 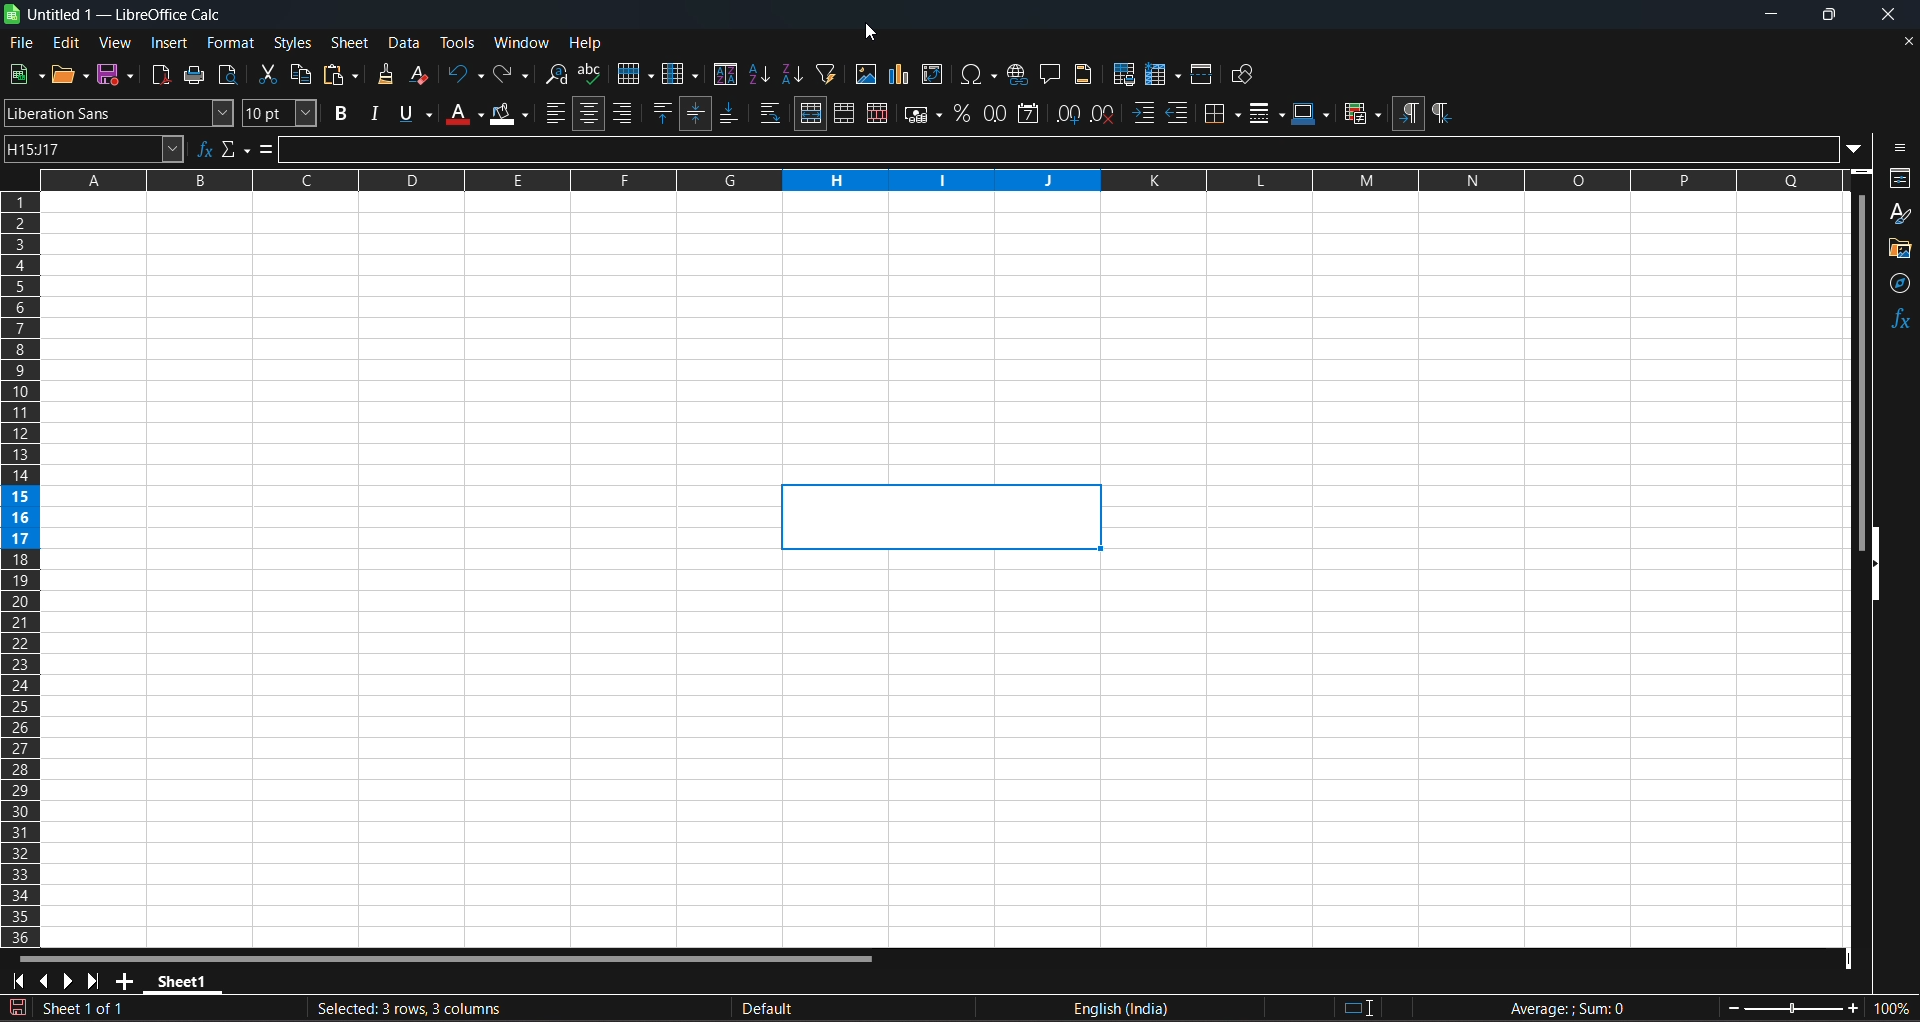 What do you see at coordinates (1901, 320) in the screenshot?
I see `functions` at bounding box center [1901, 320].